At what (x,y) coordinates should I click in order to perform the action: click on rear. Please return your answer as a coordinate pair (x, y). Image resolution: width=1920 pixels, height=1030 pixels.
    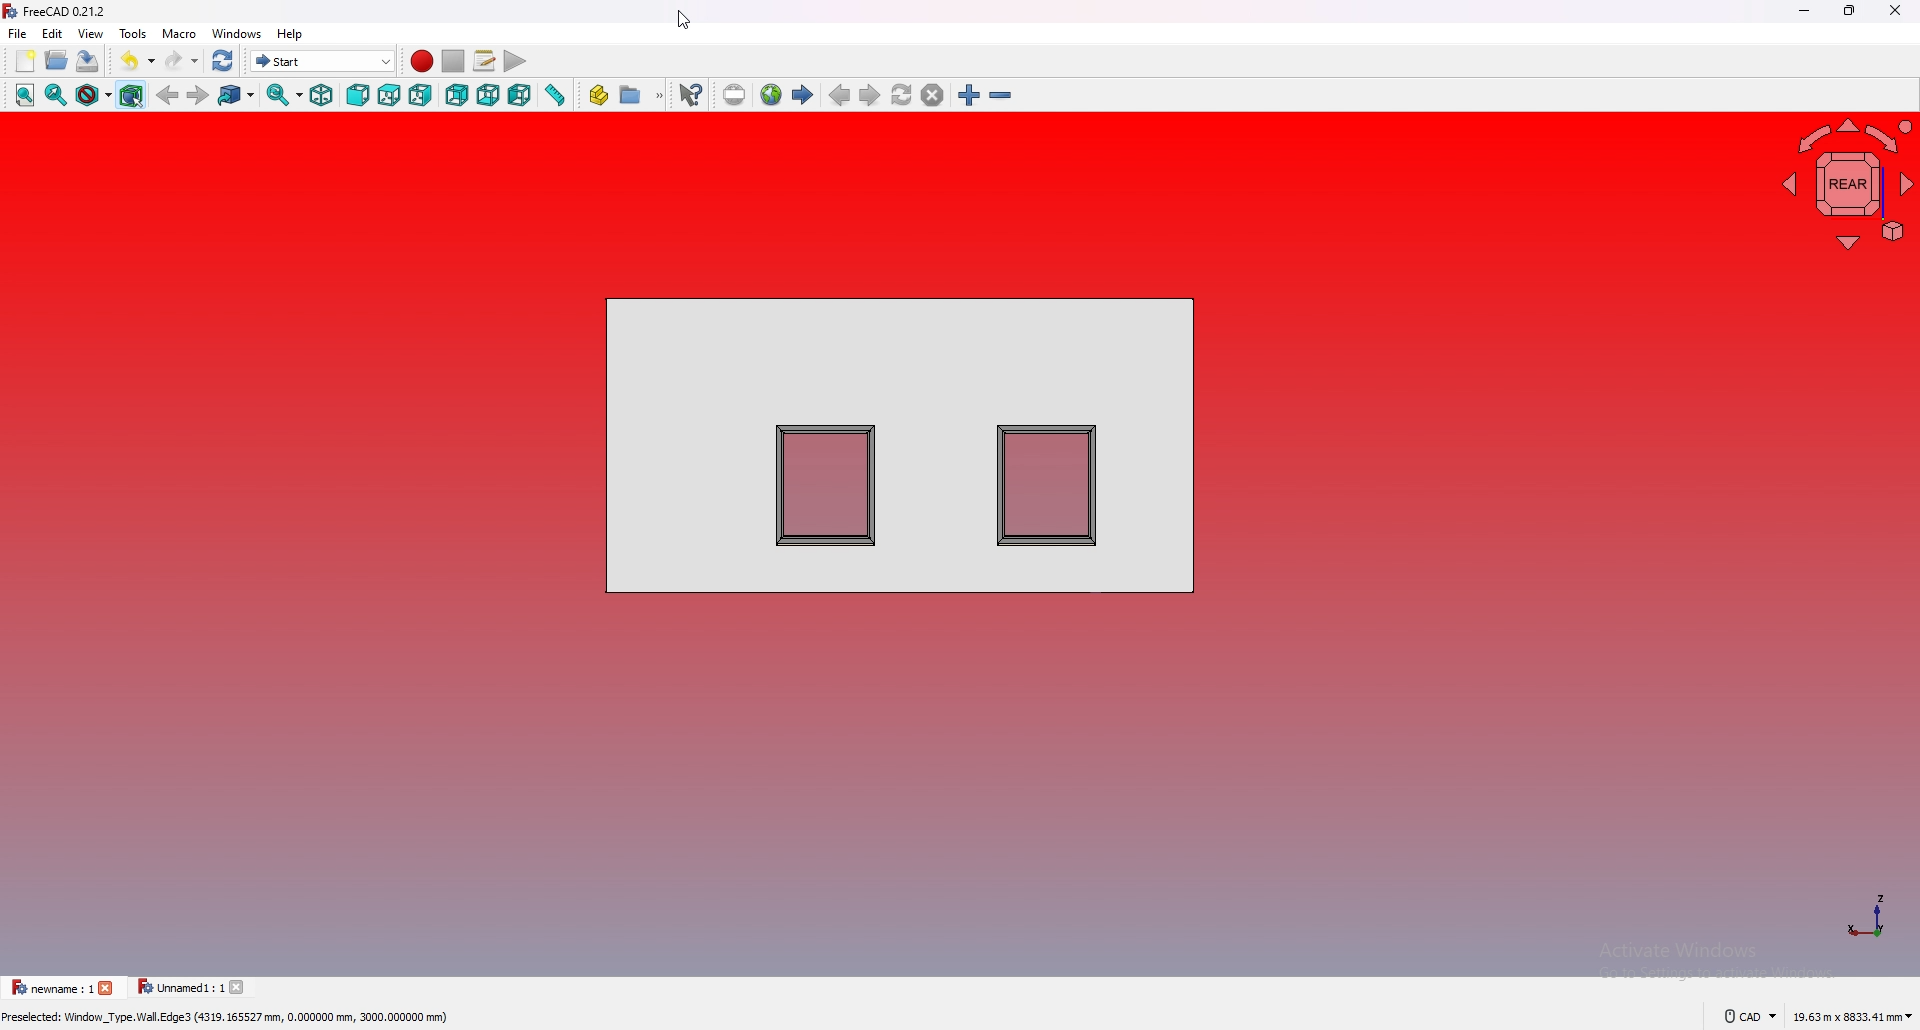
    Looking at the image, I should click on (459, 95).